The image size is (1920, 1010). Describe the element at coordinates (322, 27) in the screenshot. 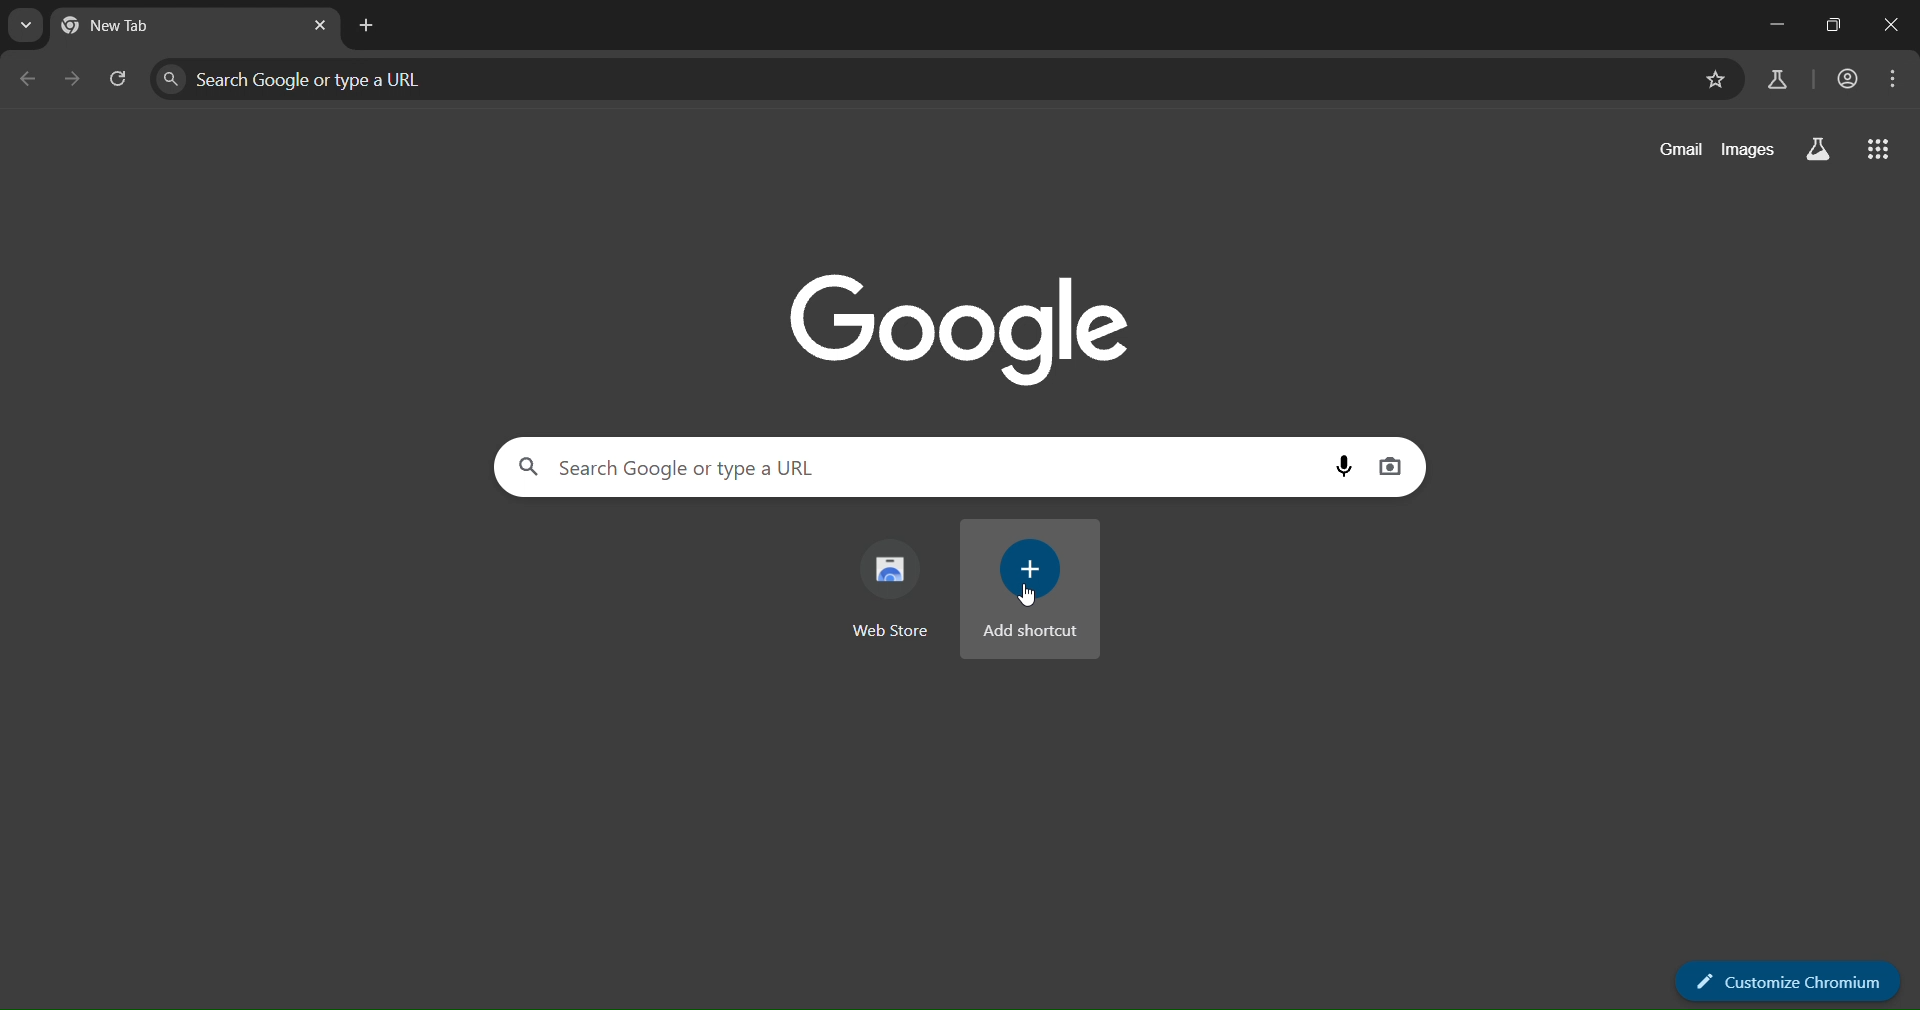

I see `close tab` at that location.